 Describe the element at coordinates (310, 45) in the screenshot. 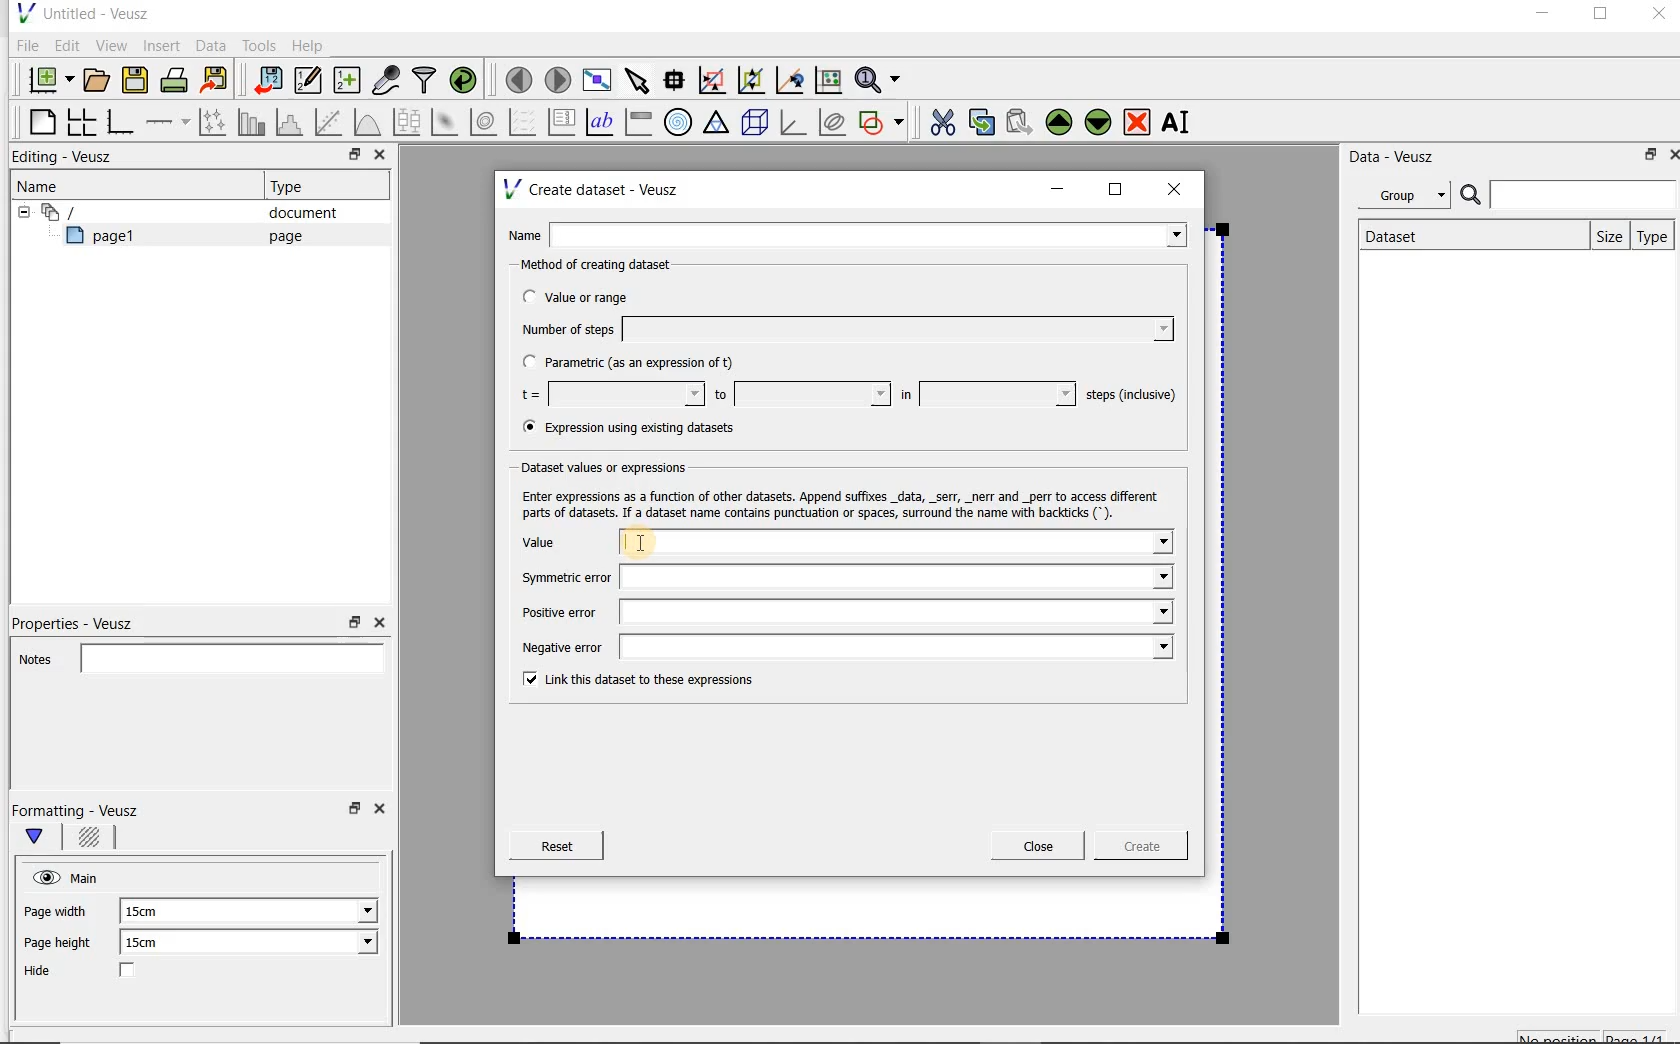

I see `Help` at that location.